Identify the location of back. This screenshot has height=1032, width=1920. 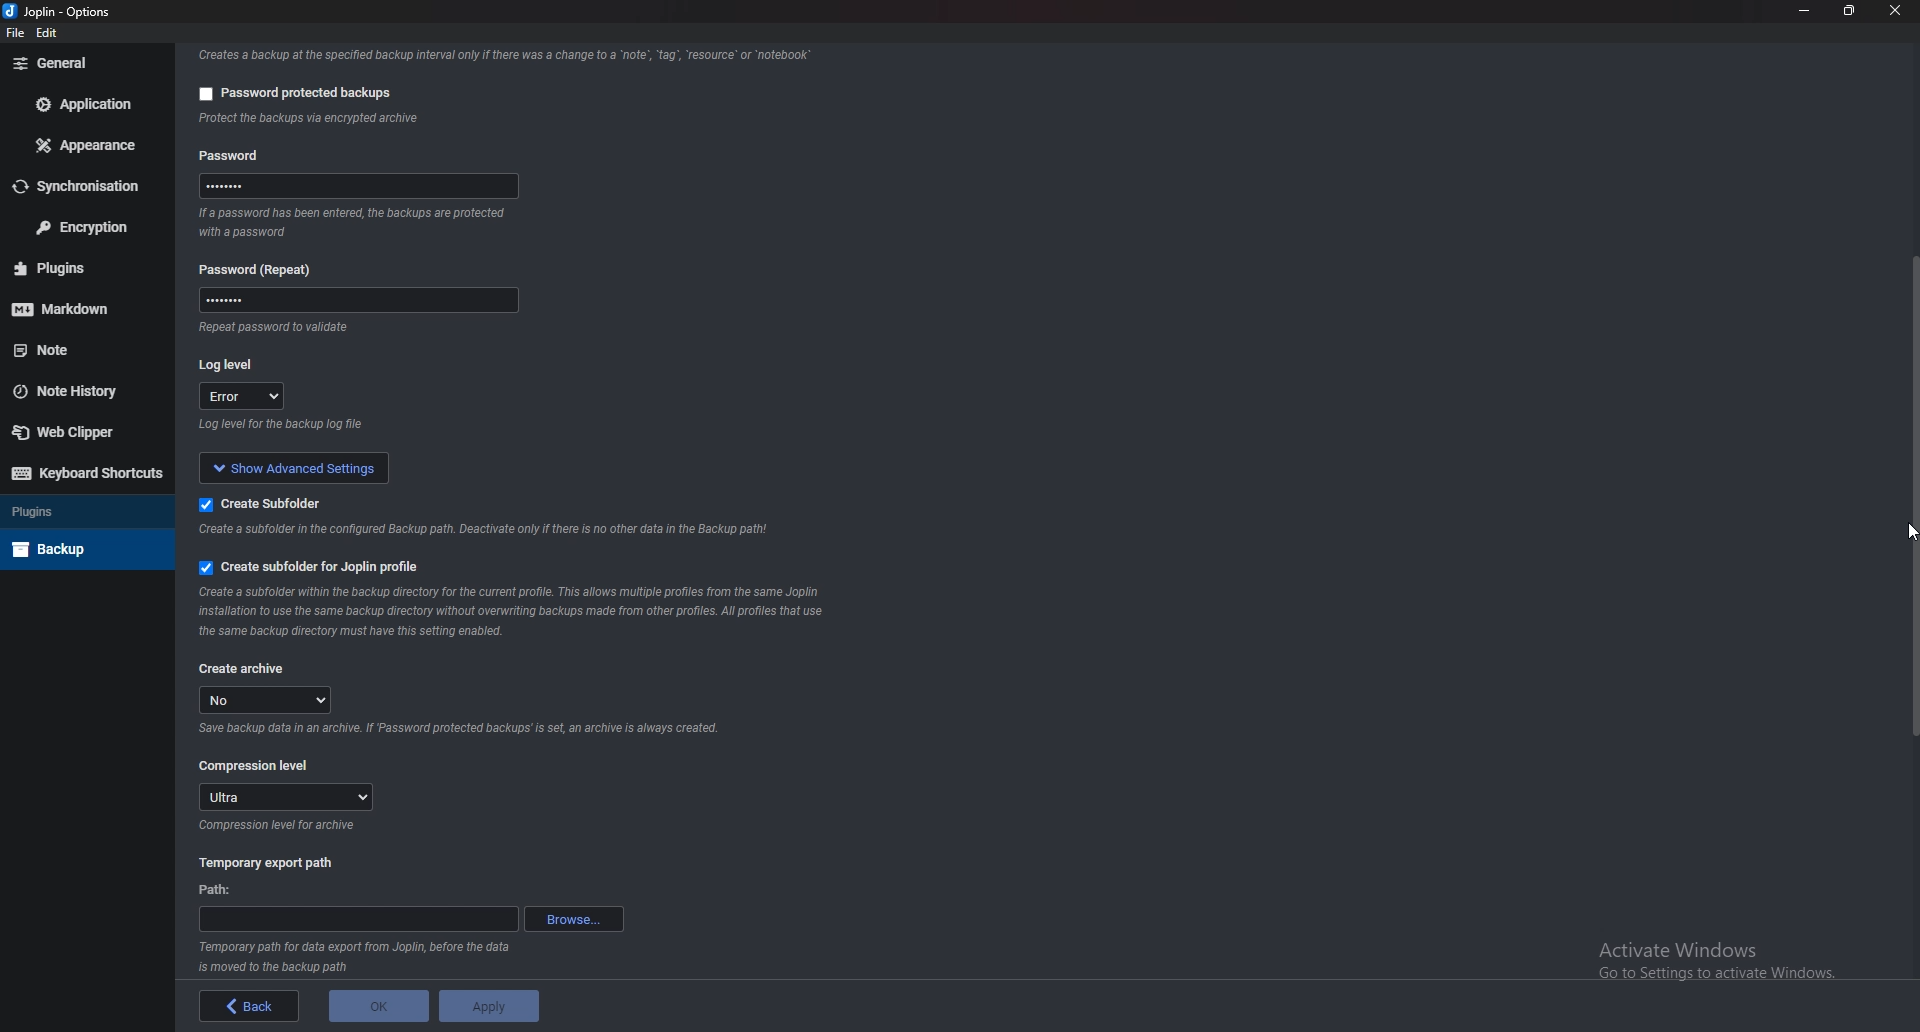
(244, 1006).